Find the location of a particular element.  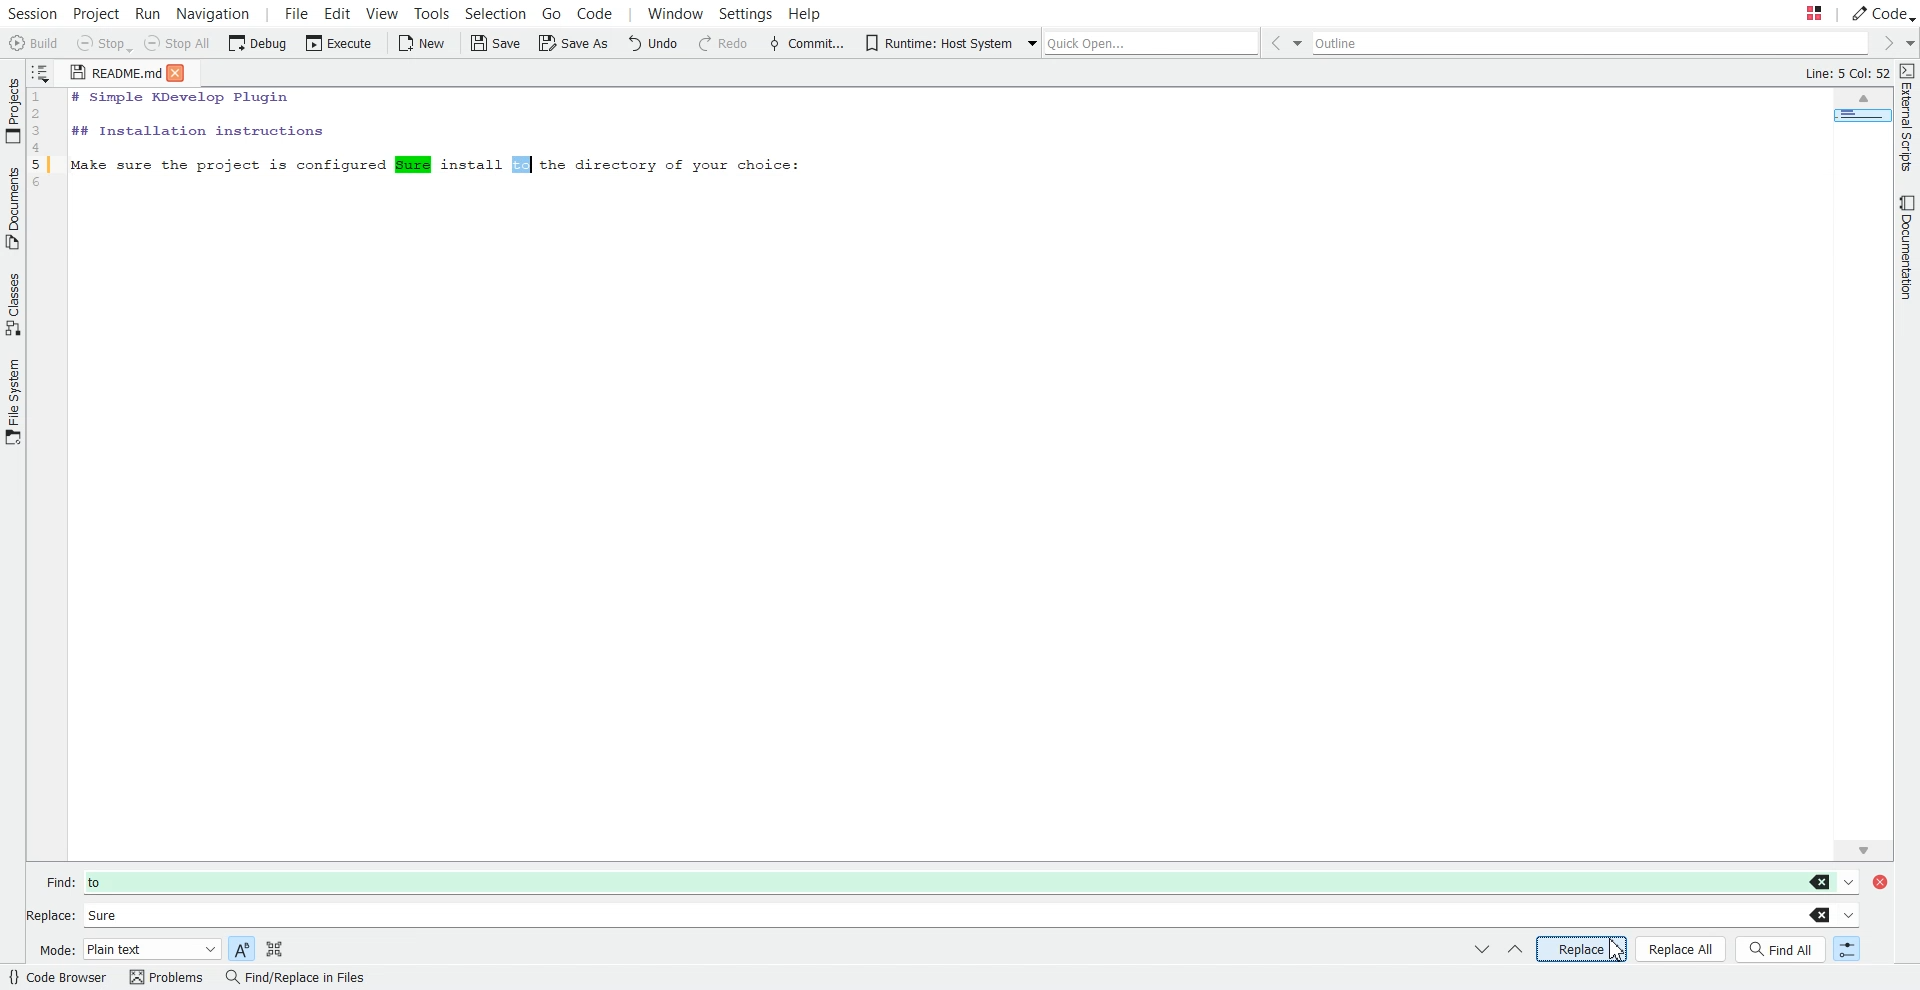

Execute is located at coordinates (336, 44).